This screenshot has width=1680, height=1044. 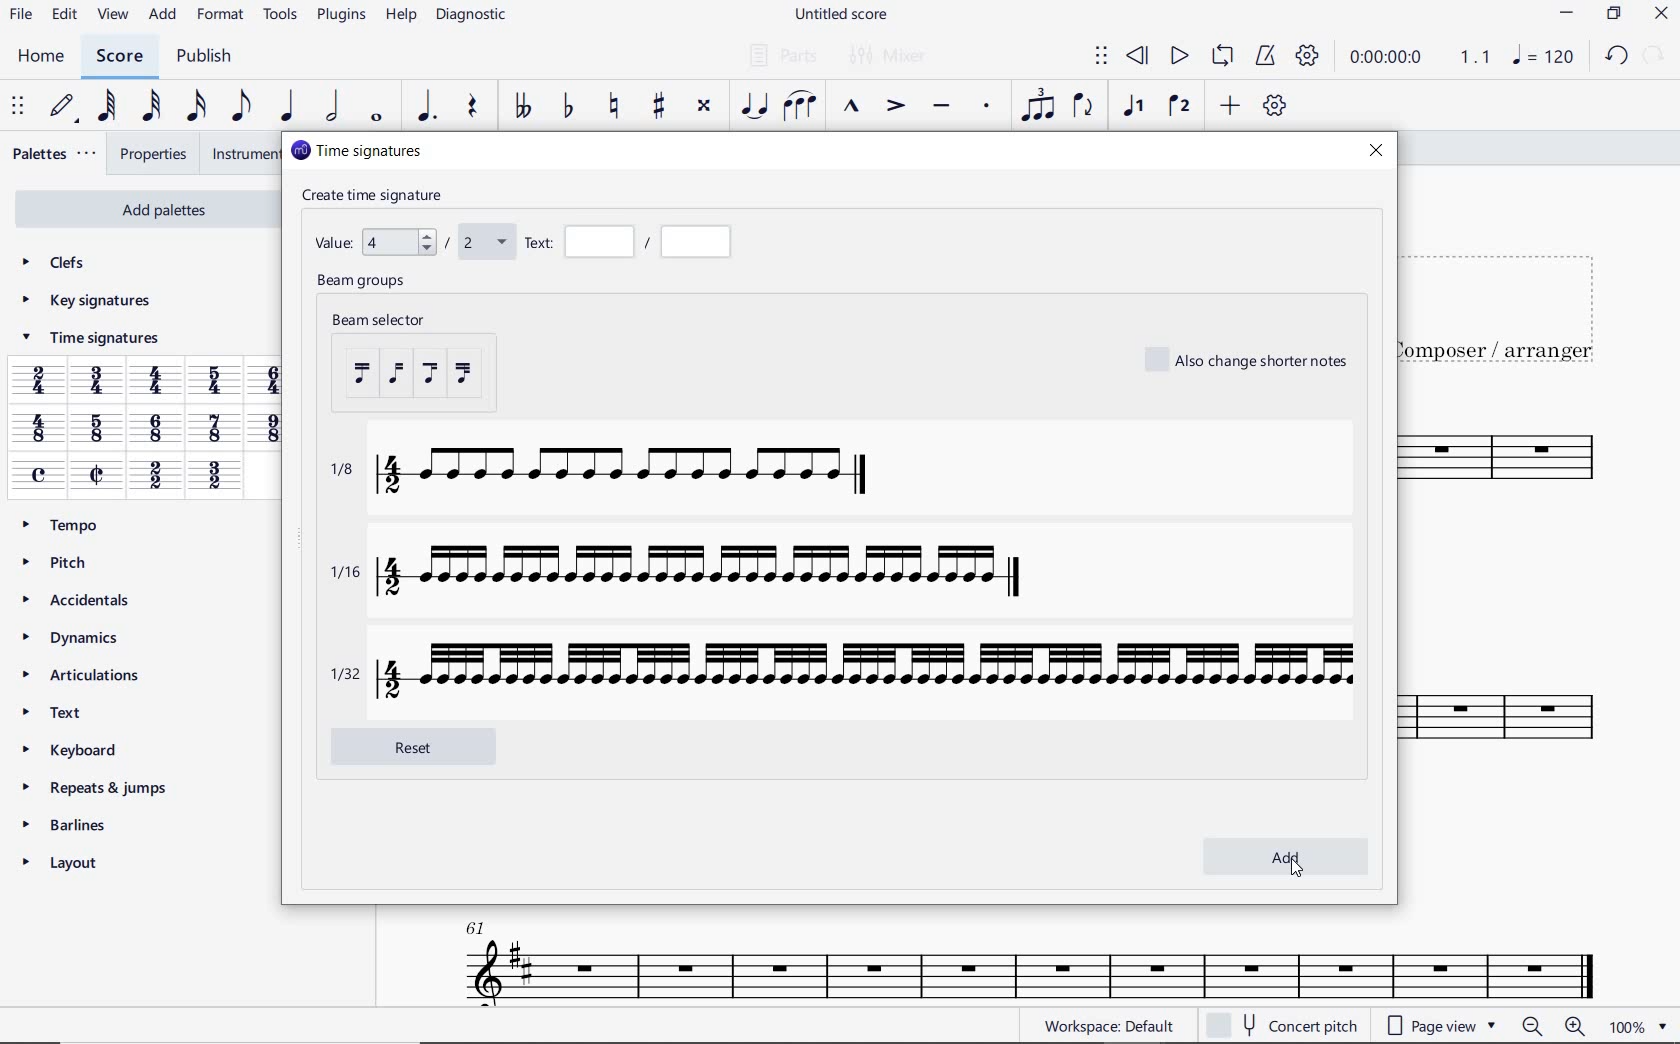 What do you see at coordinates (1655, 54) in the screenshot?
I see `REDO` at bounding box center [1655, 54].